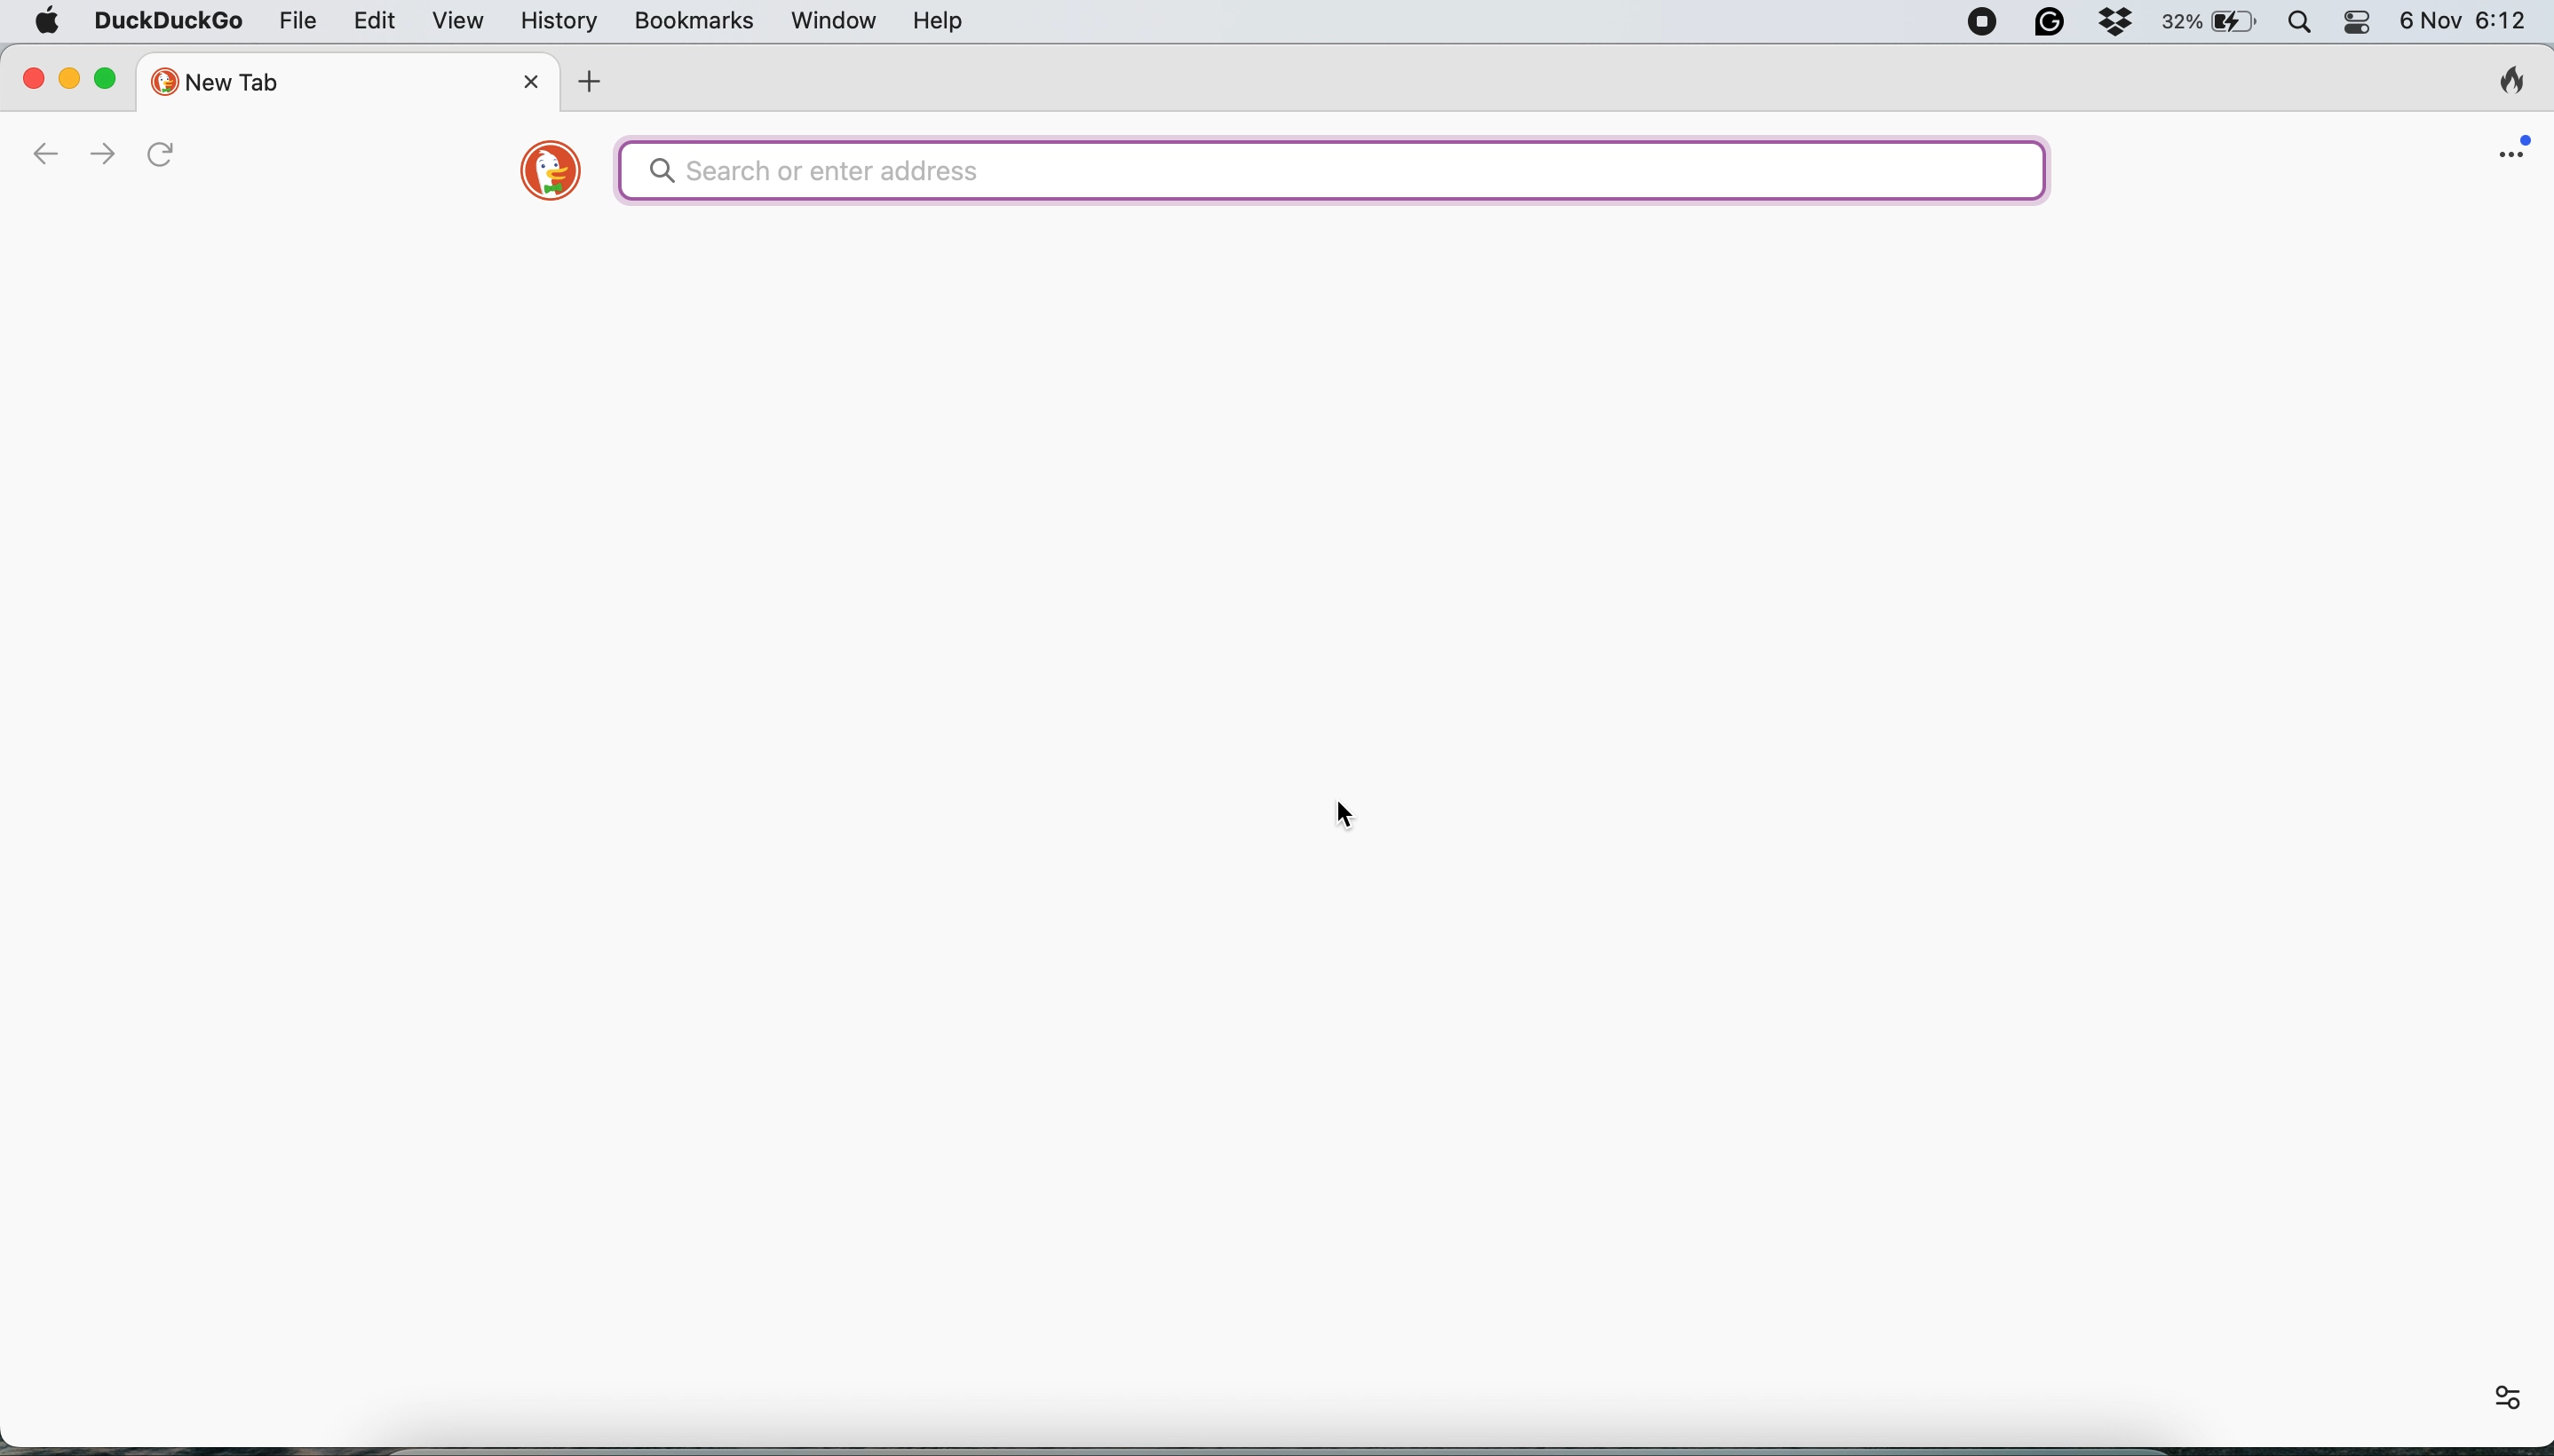 The height and width of the screenshot is (1456, 2554). What do you see at coordinates (2516, 146) in the screenshot?
I see `open application menu` at bounding box center [2516, 146].